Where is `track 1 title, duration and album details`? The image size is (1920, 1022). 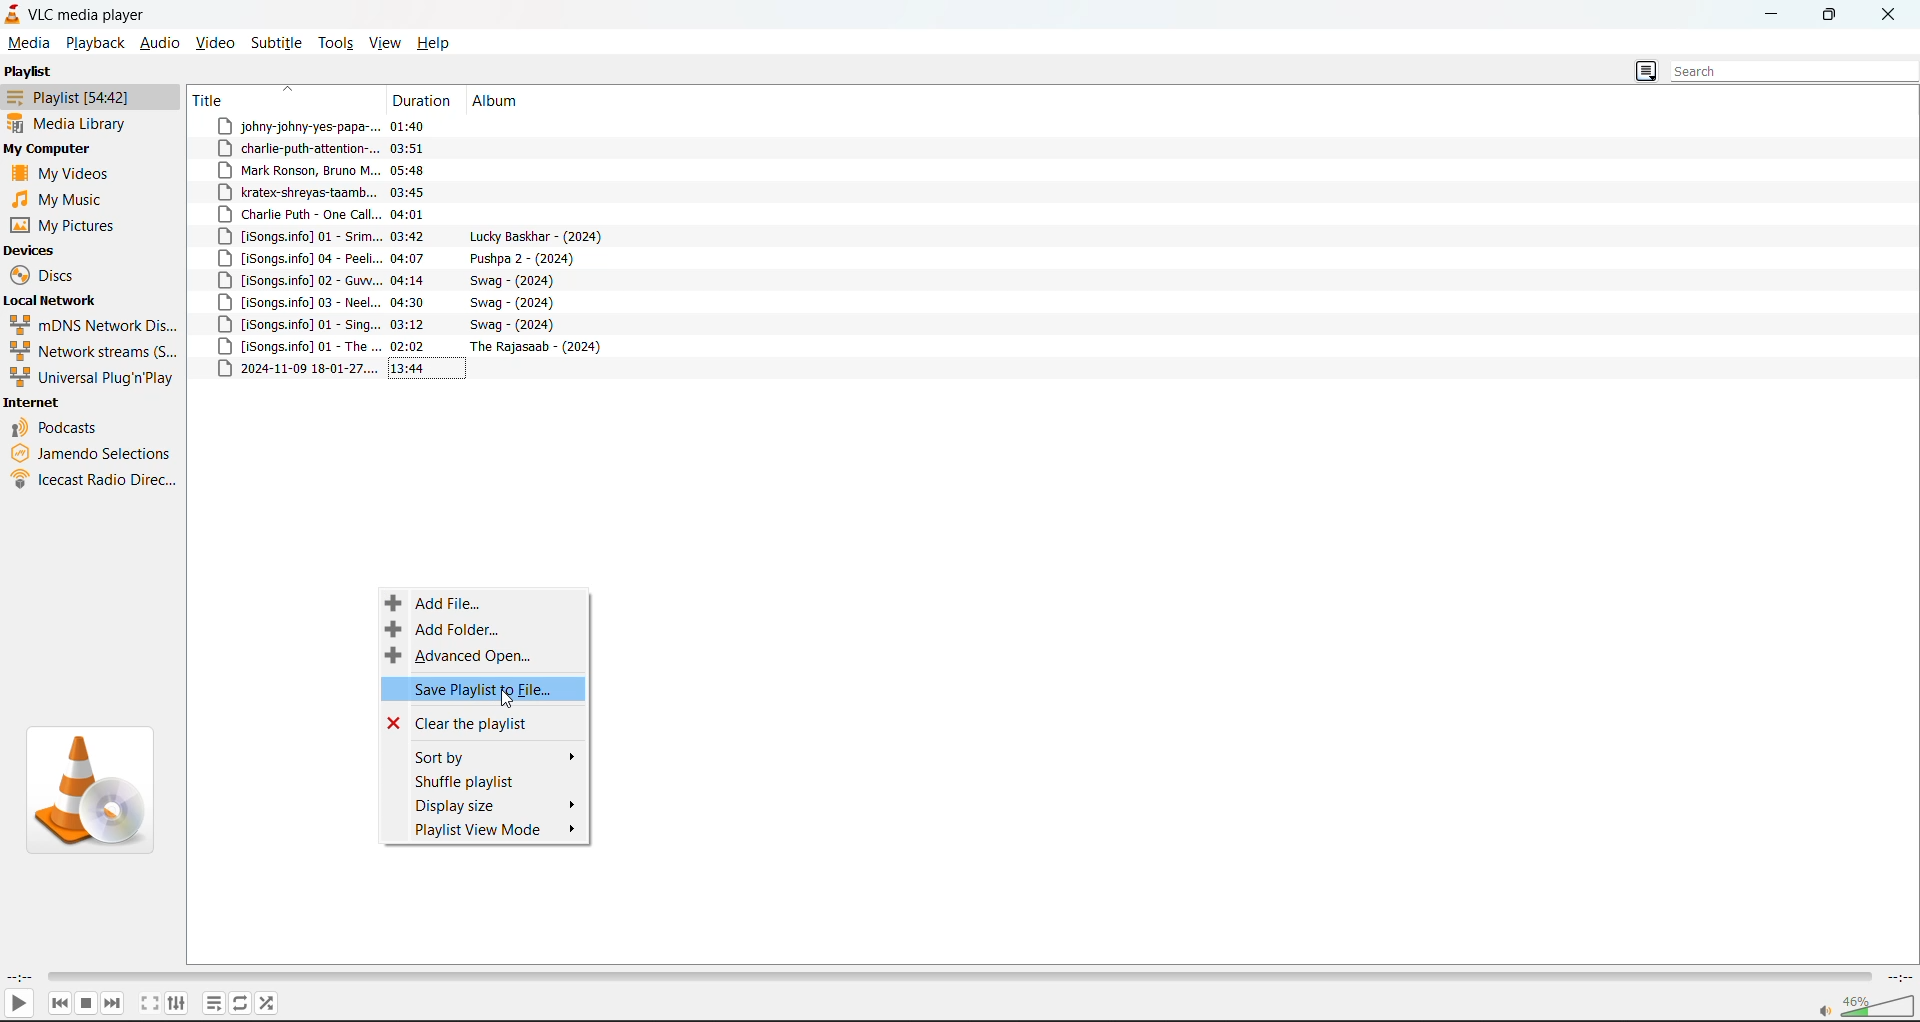 track 1 title, duration and album details is located at coordinates (369, 124).